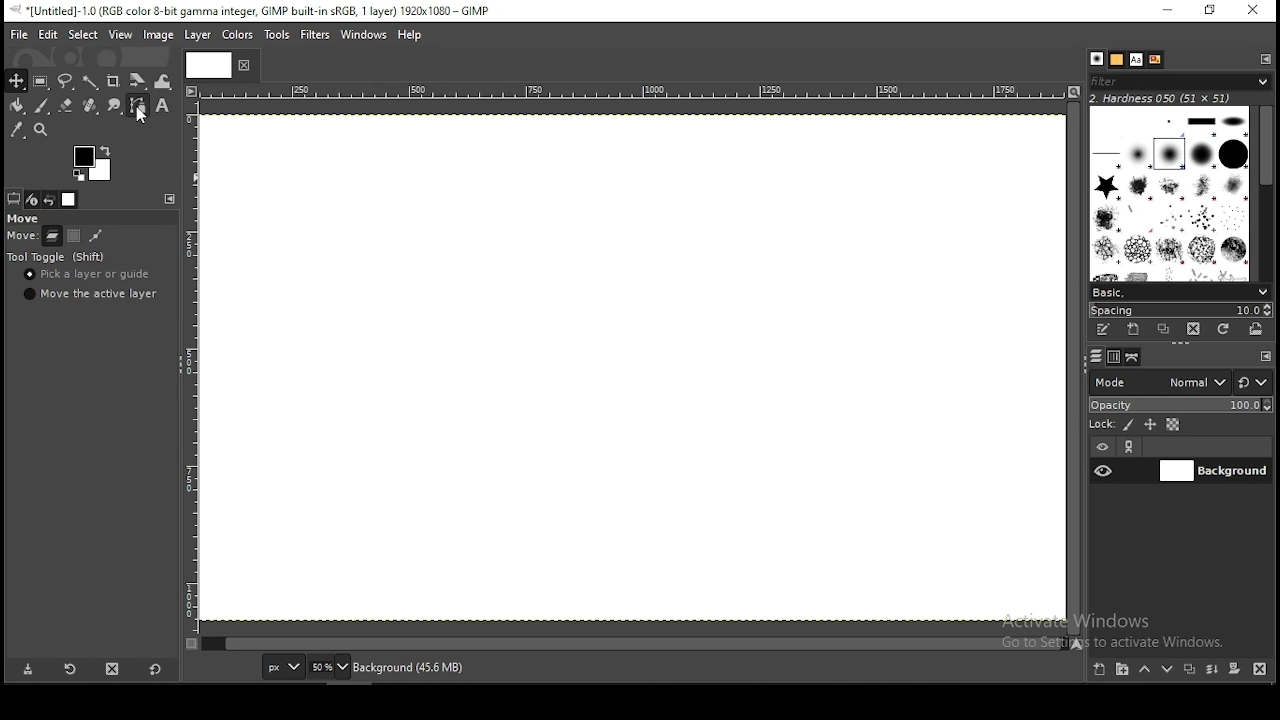 The image size is (1280, 720). Describe the element at coordinates (1254, 11) in the screenshot. I see `close window` at that location.